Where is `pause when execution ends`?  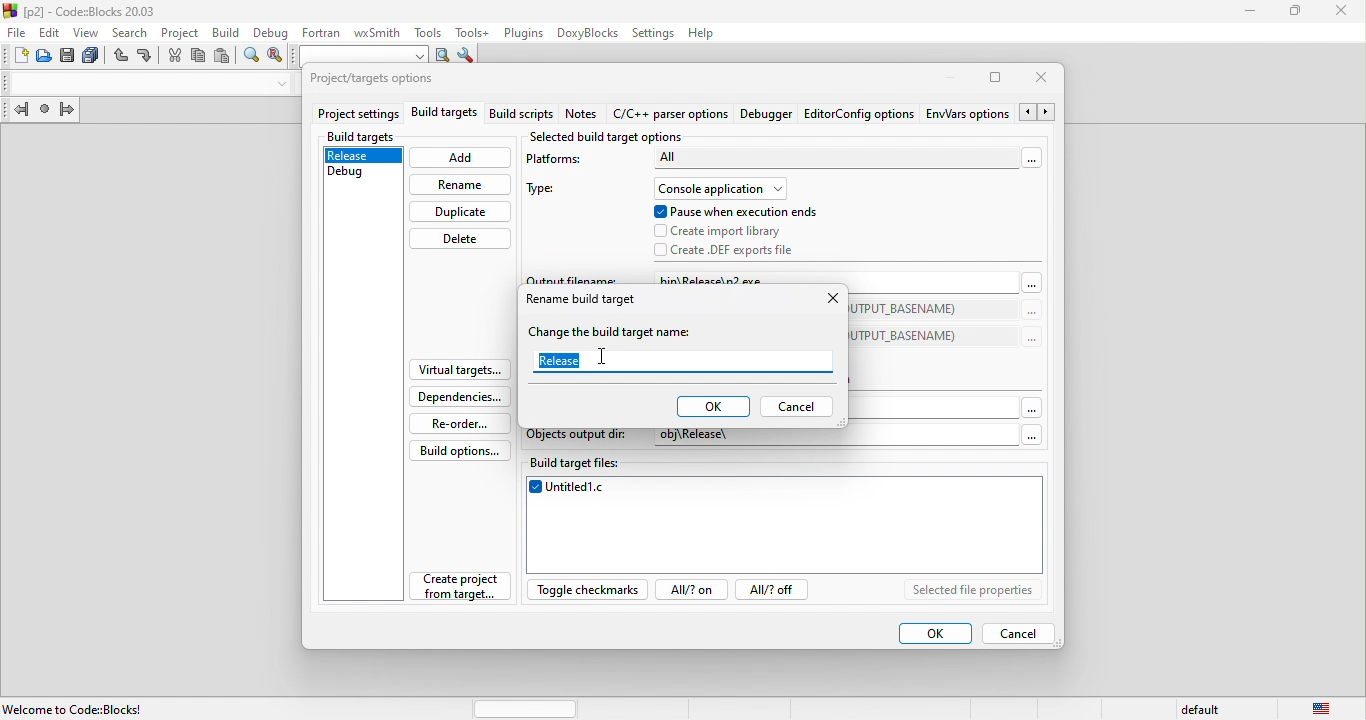
pause when execution ends is located at coordinates (736, 212).